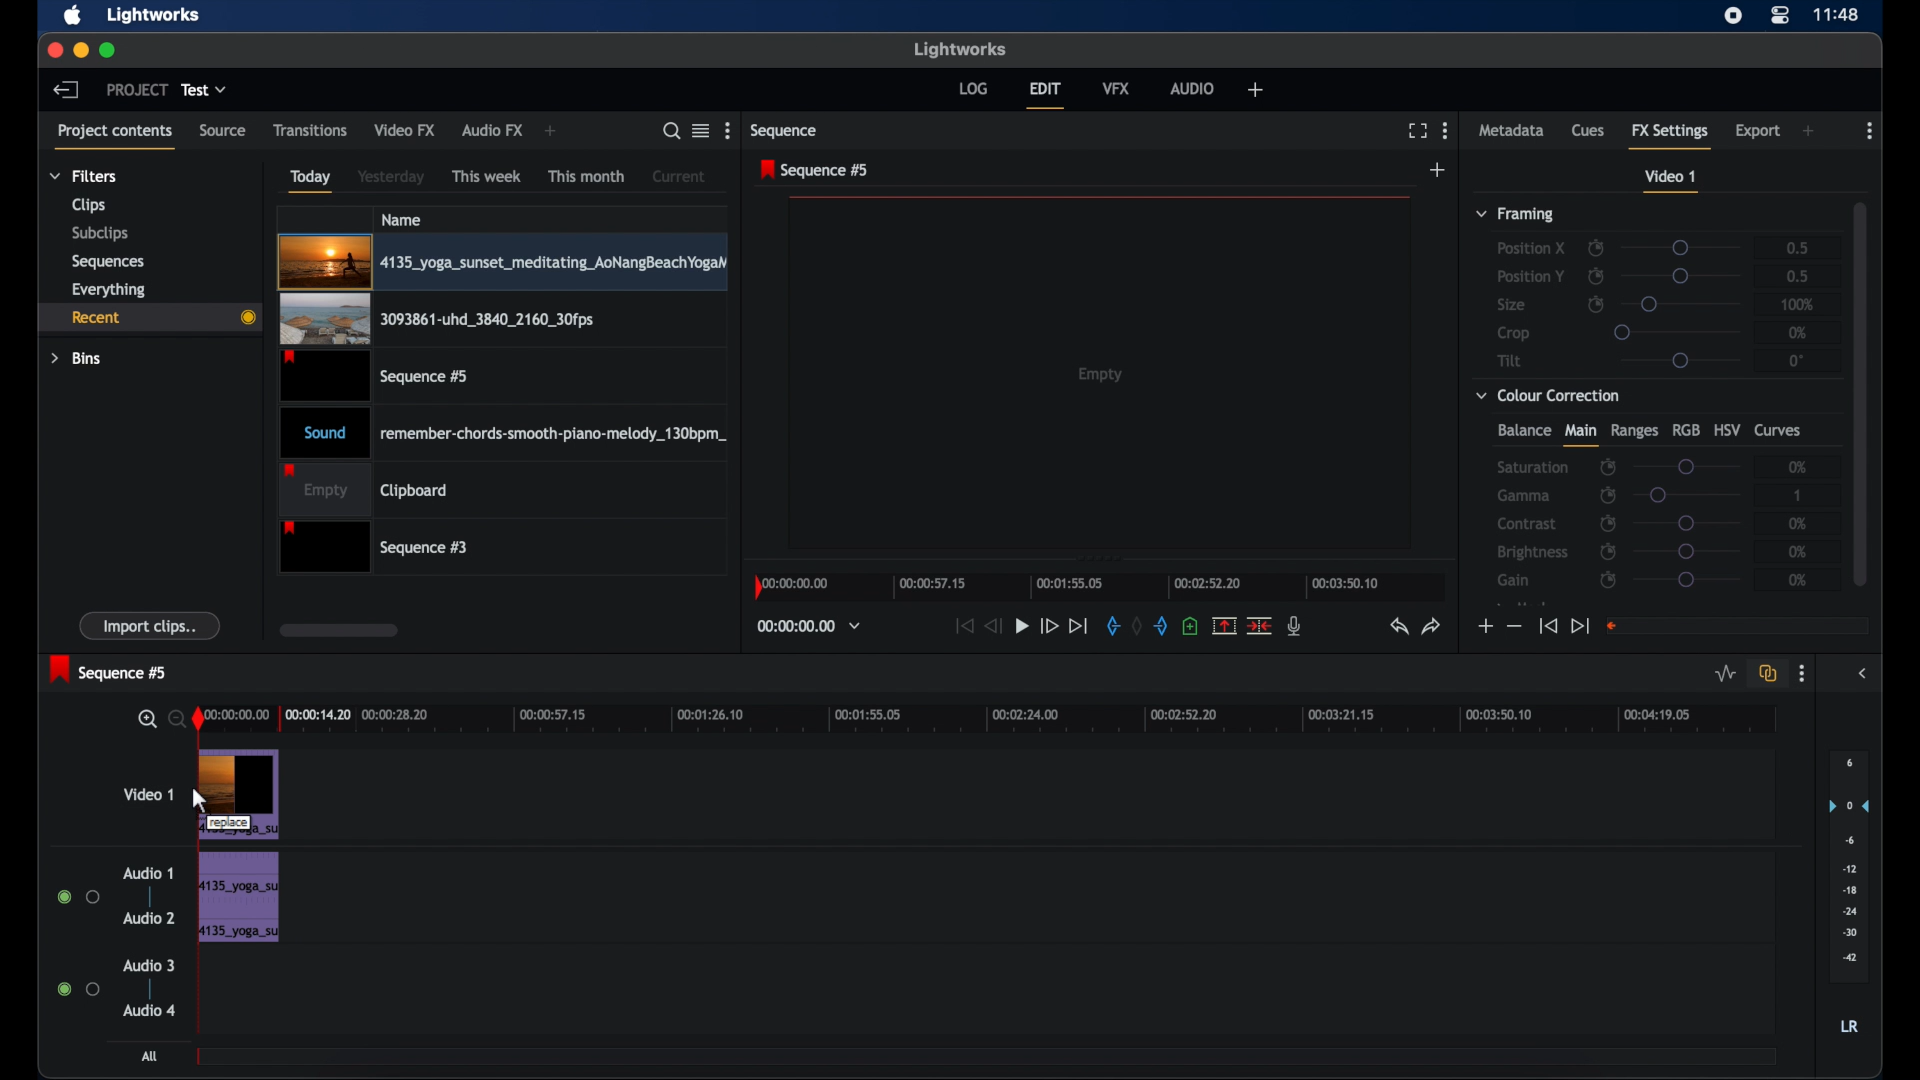  I want to click on apple icon, so click(74, 16).